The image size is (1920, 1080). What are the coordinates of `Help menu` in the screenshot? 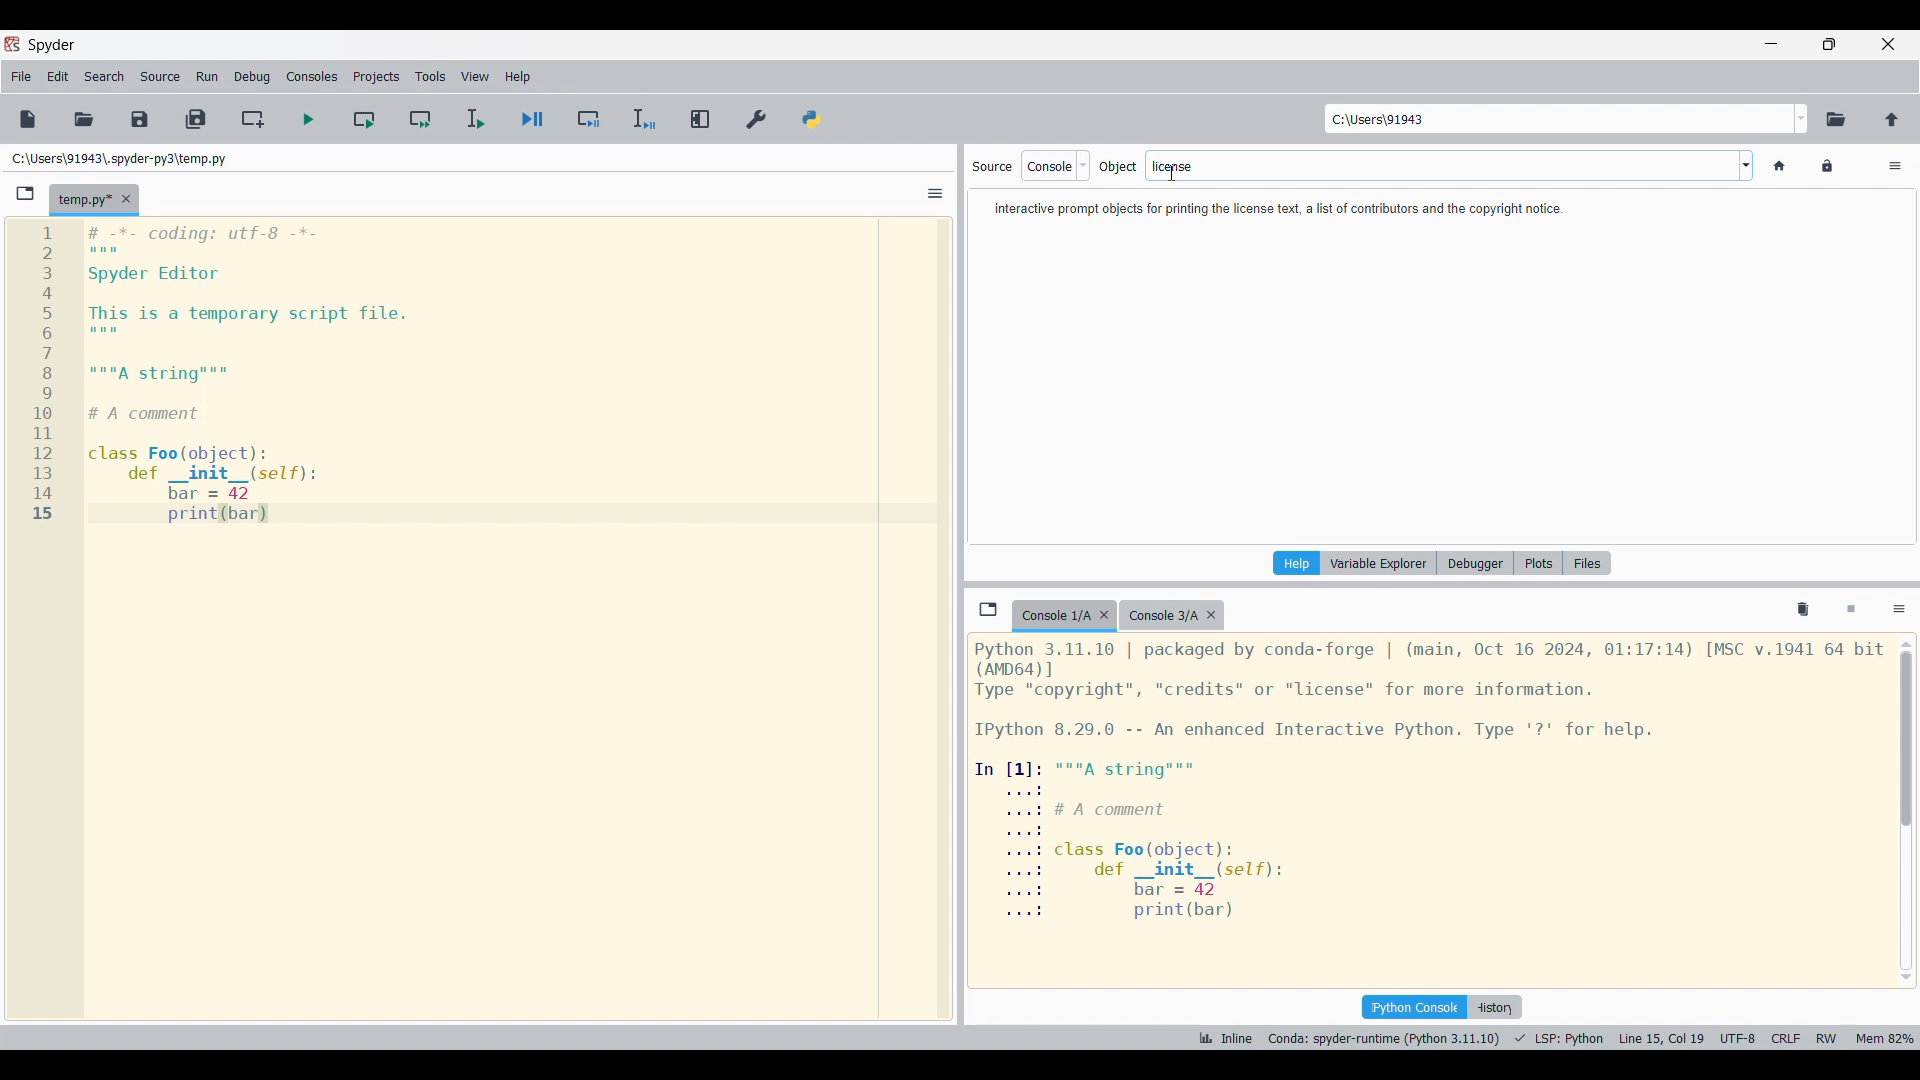 It's located at (517, 77).